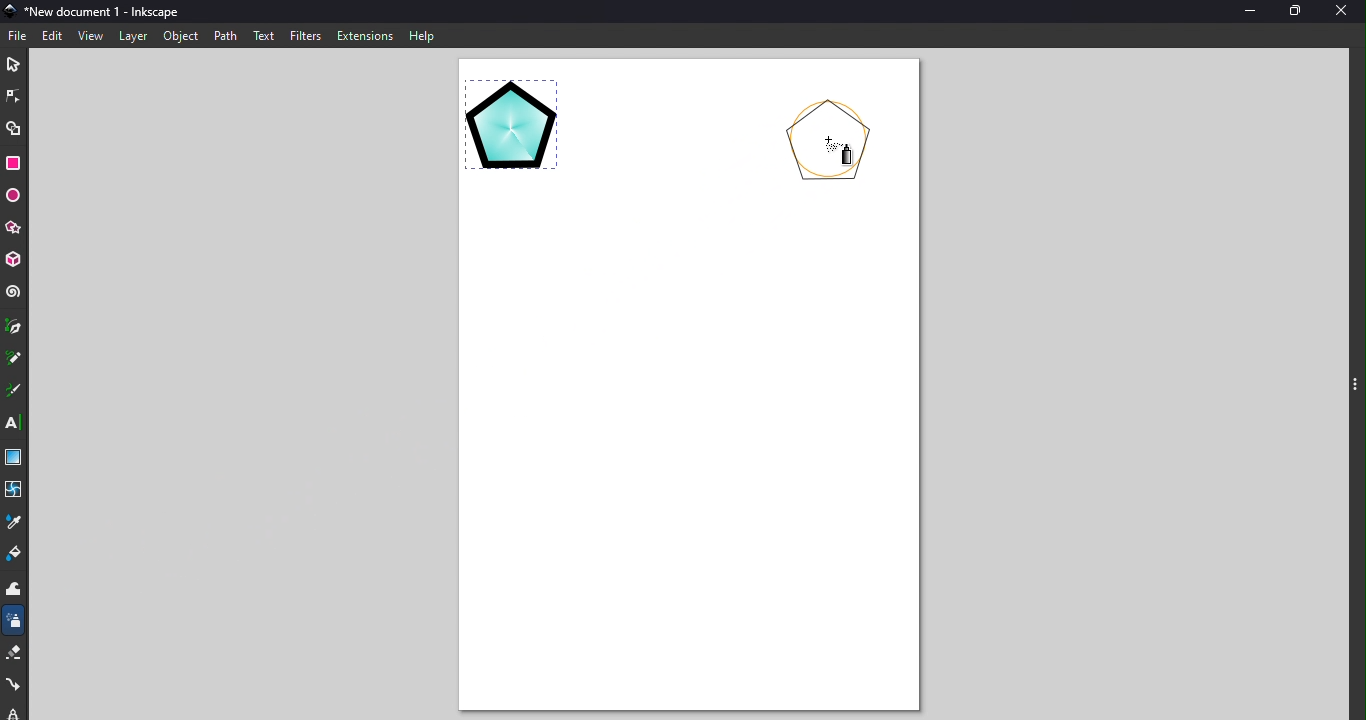  Describe the element at coordinates (88, 36) in the screenshot. I see `View` at that location.